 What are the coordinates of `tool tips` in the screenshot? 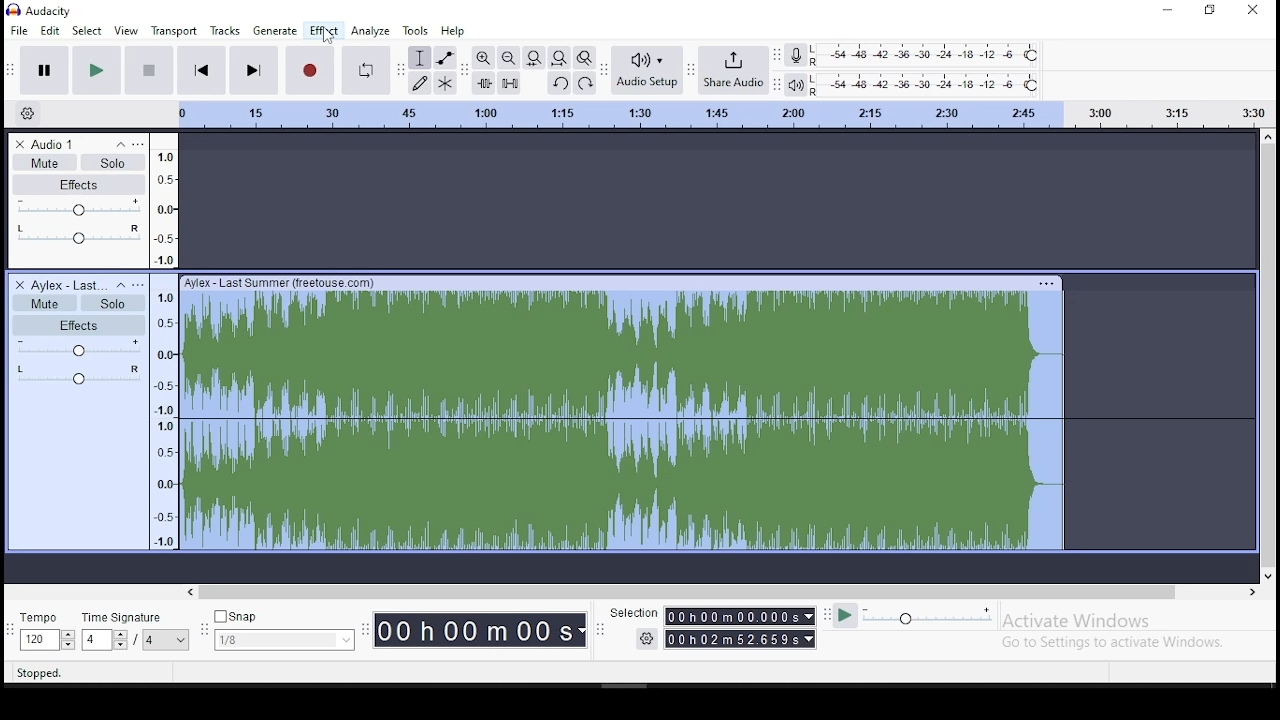 It's located at (45, 674).